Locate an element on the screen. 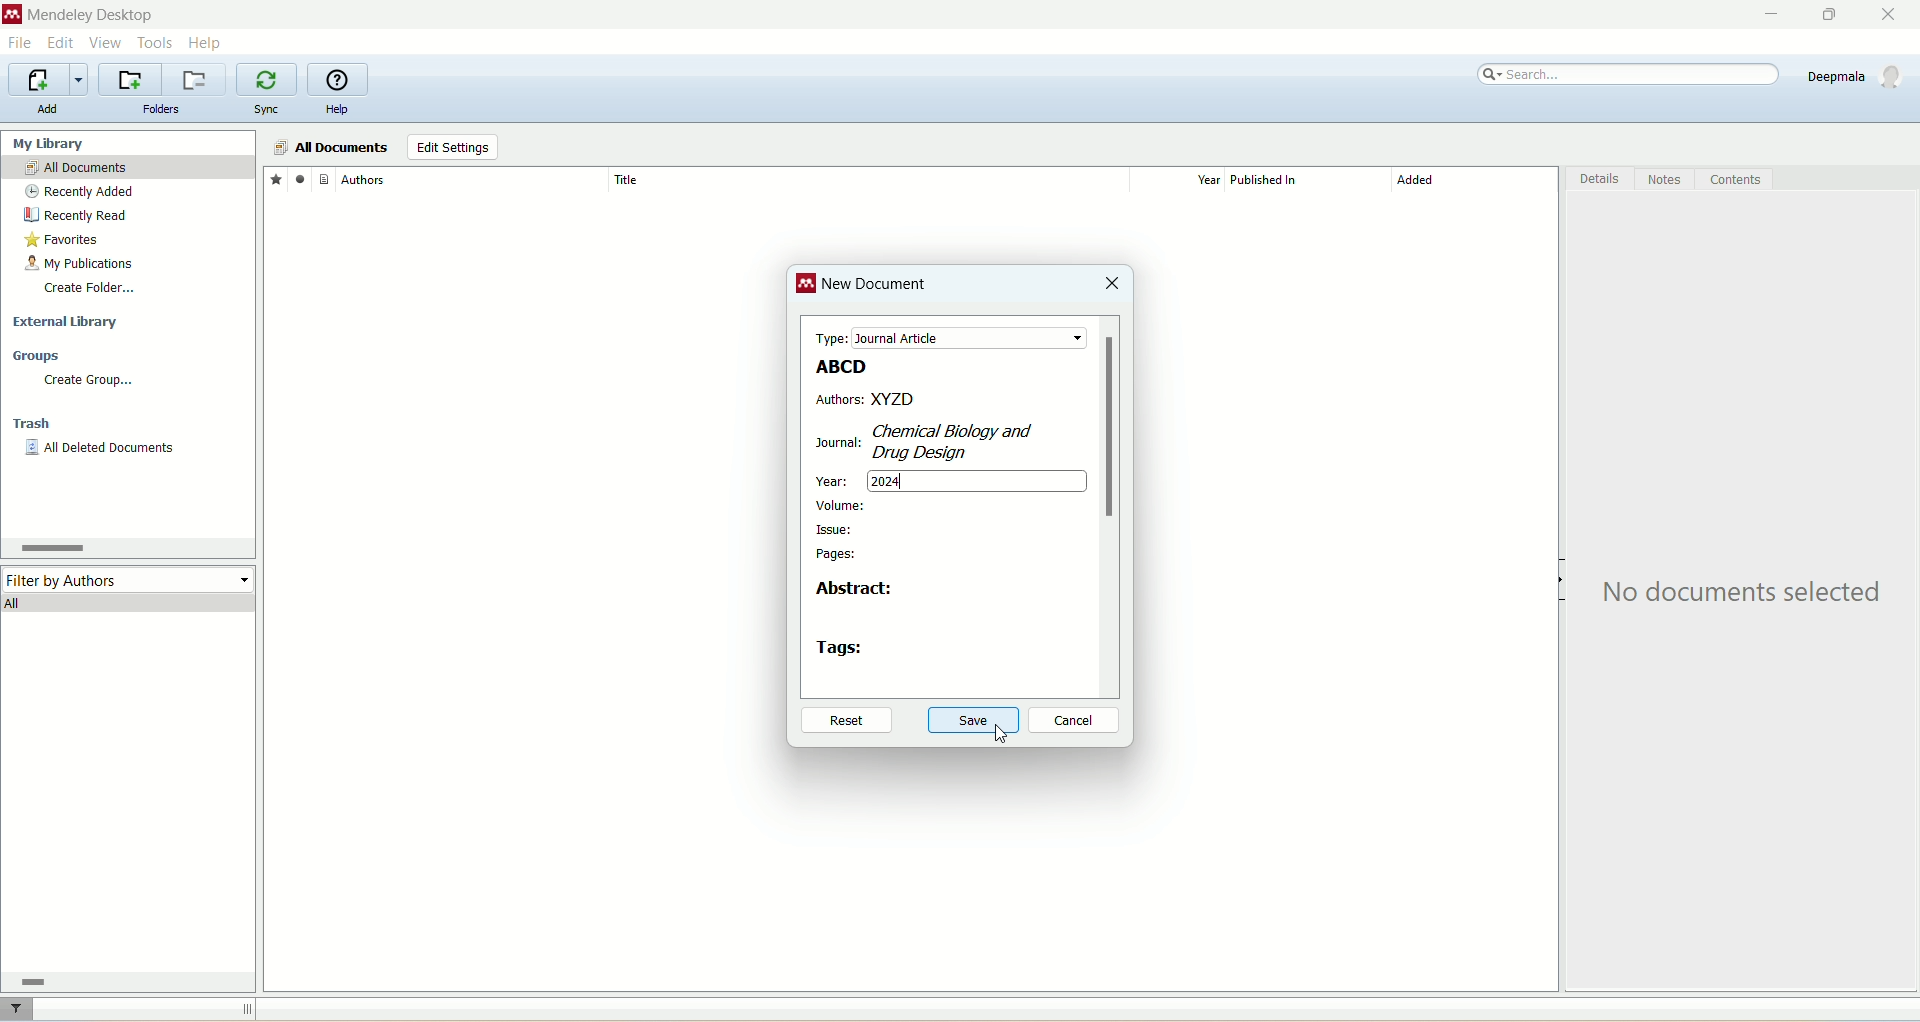 The image size is (1920, 1022). online help guide for mendeley is located at coordinates (339, 80).